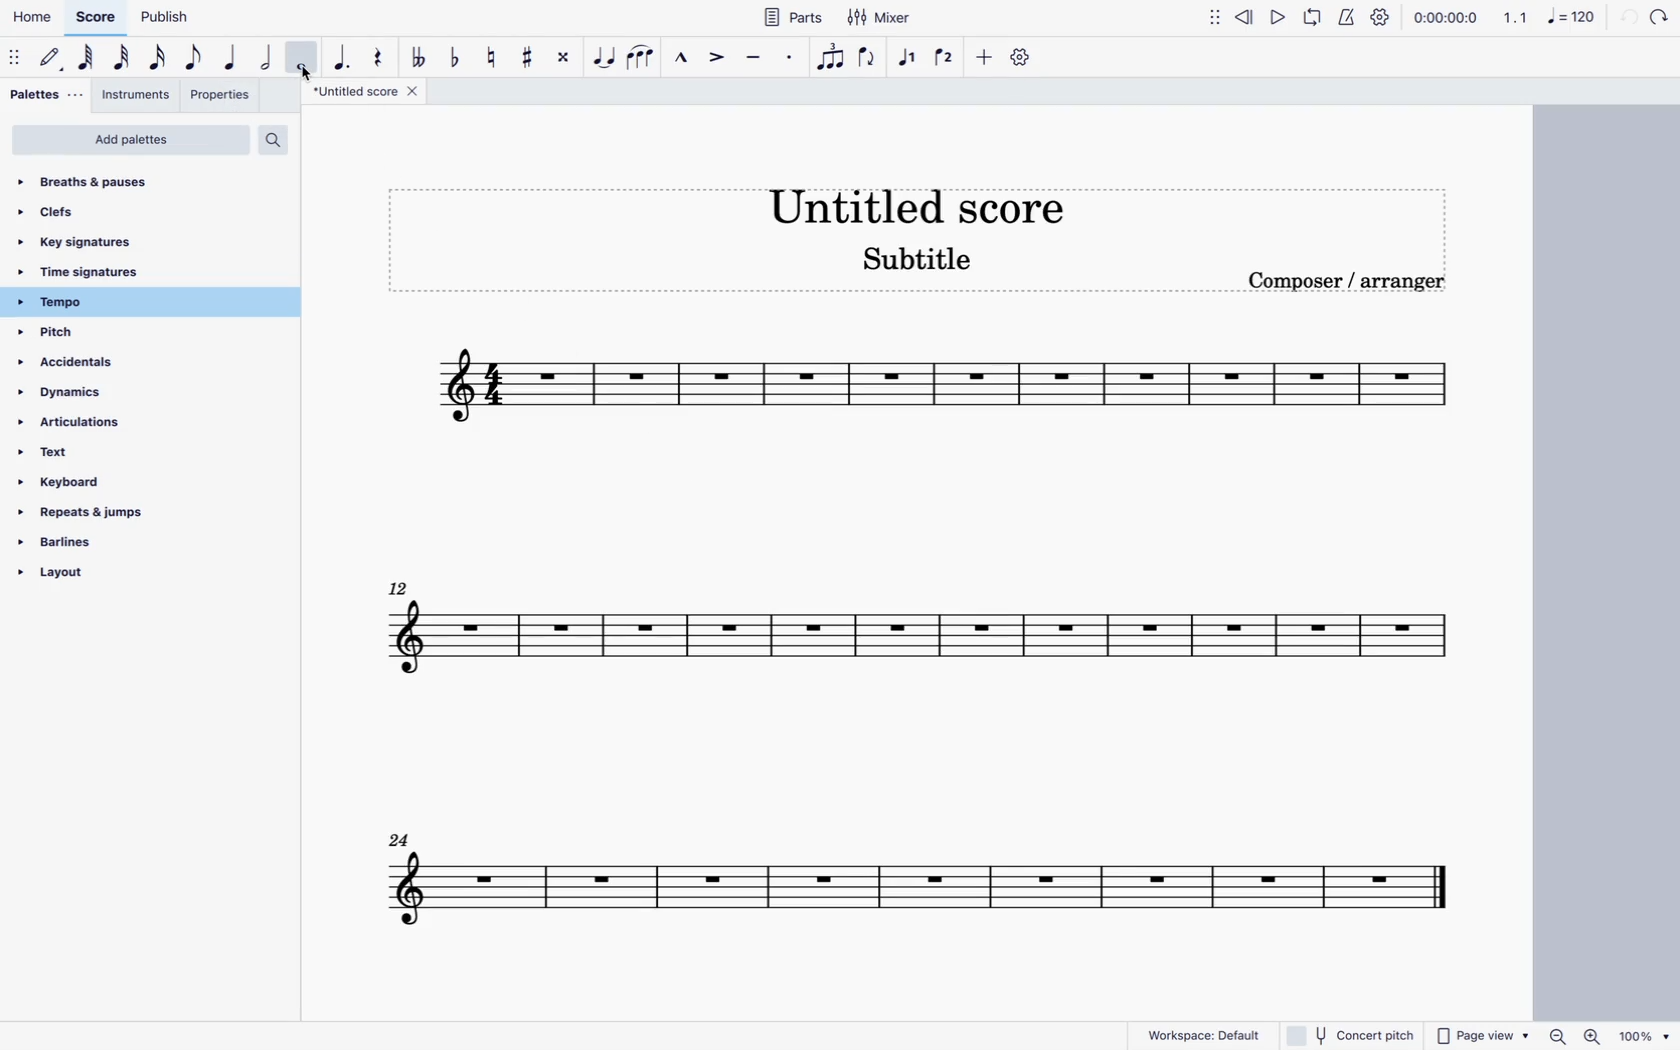  I want to click on loop playback, so click(1312, 20).